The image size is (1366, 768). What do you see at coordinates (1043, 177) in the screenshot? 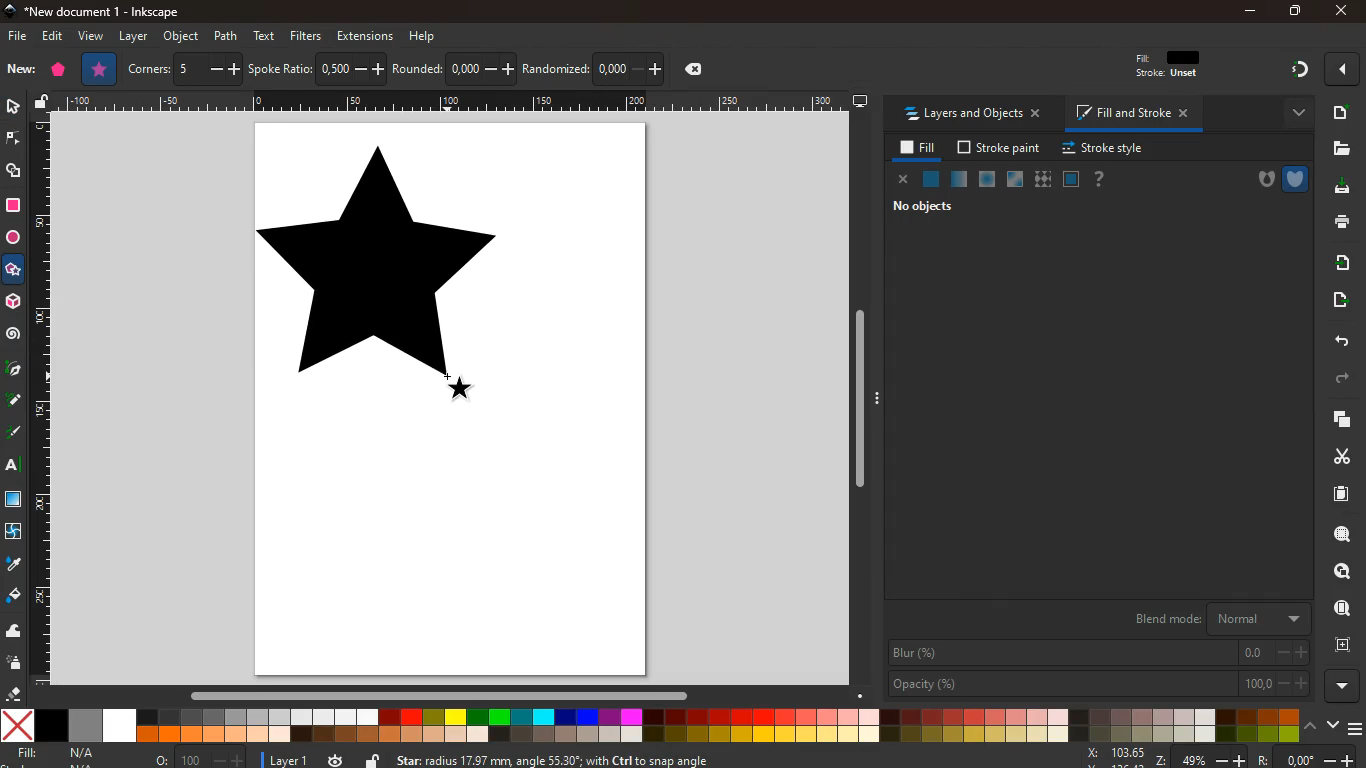
I see `texture` at bounding box center [1043, 177].